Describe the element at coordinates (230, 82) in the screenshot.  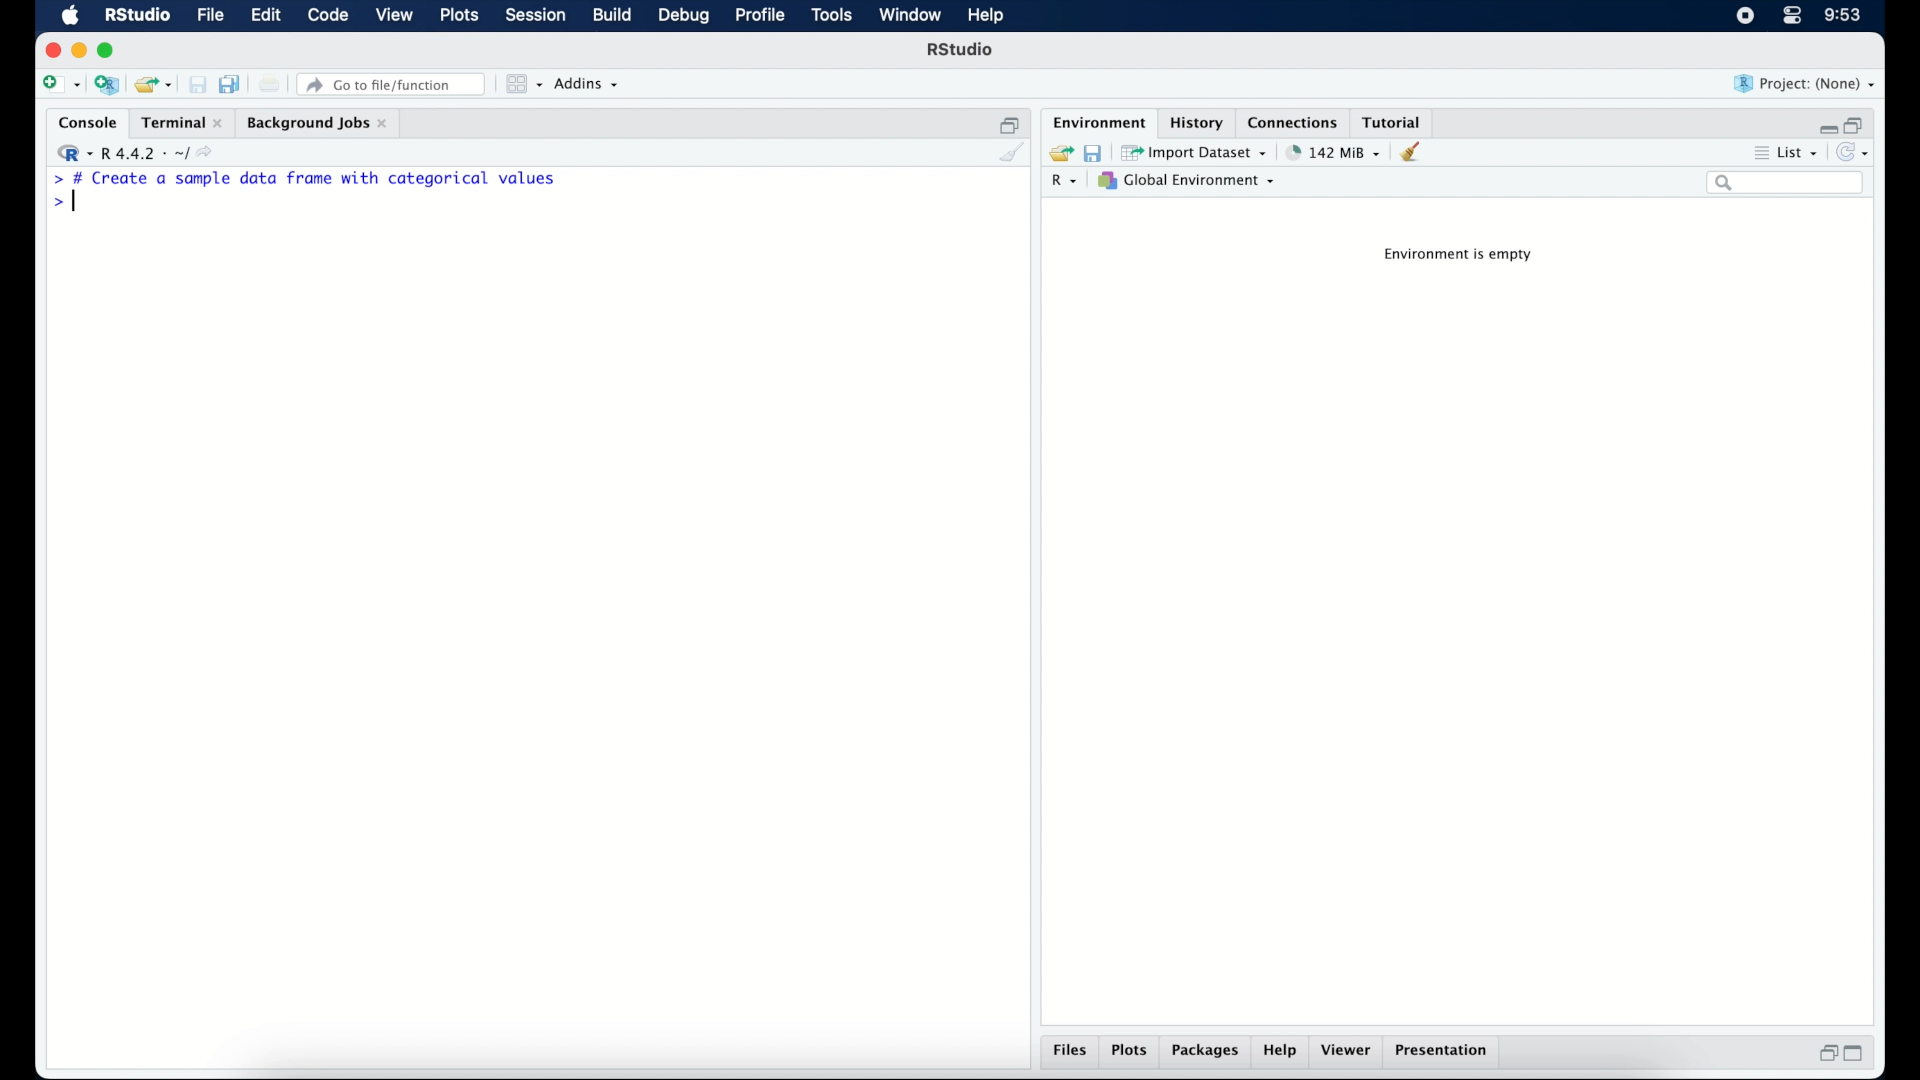
I see `save all open documents` at that location.